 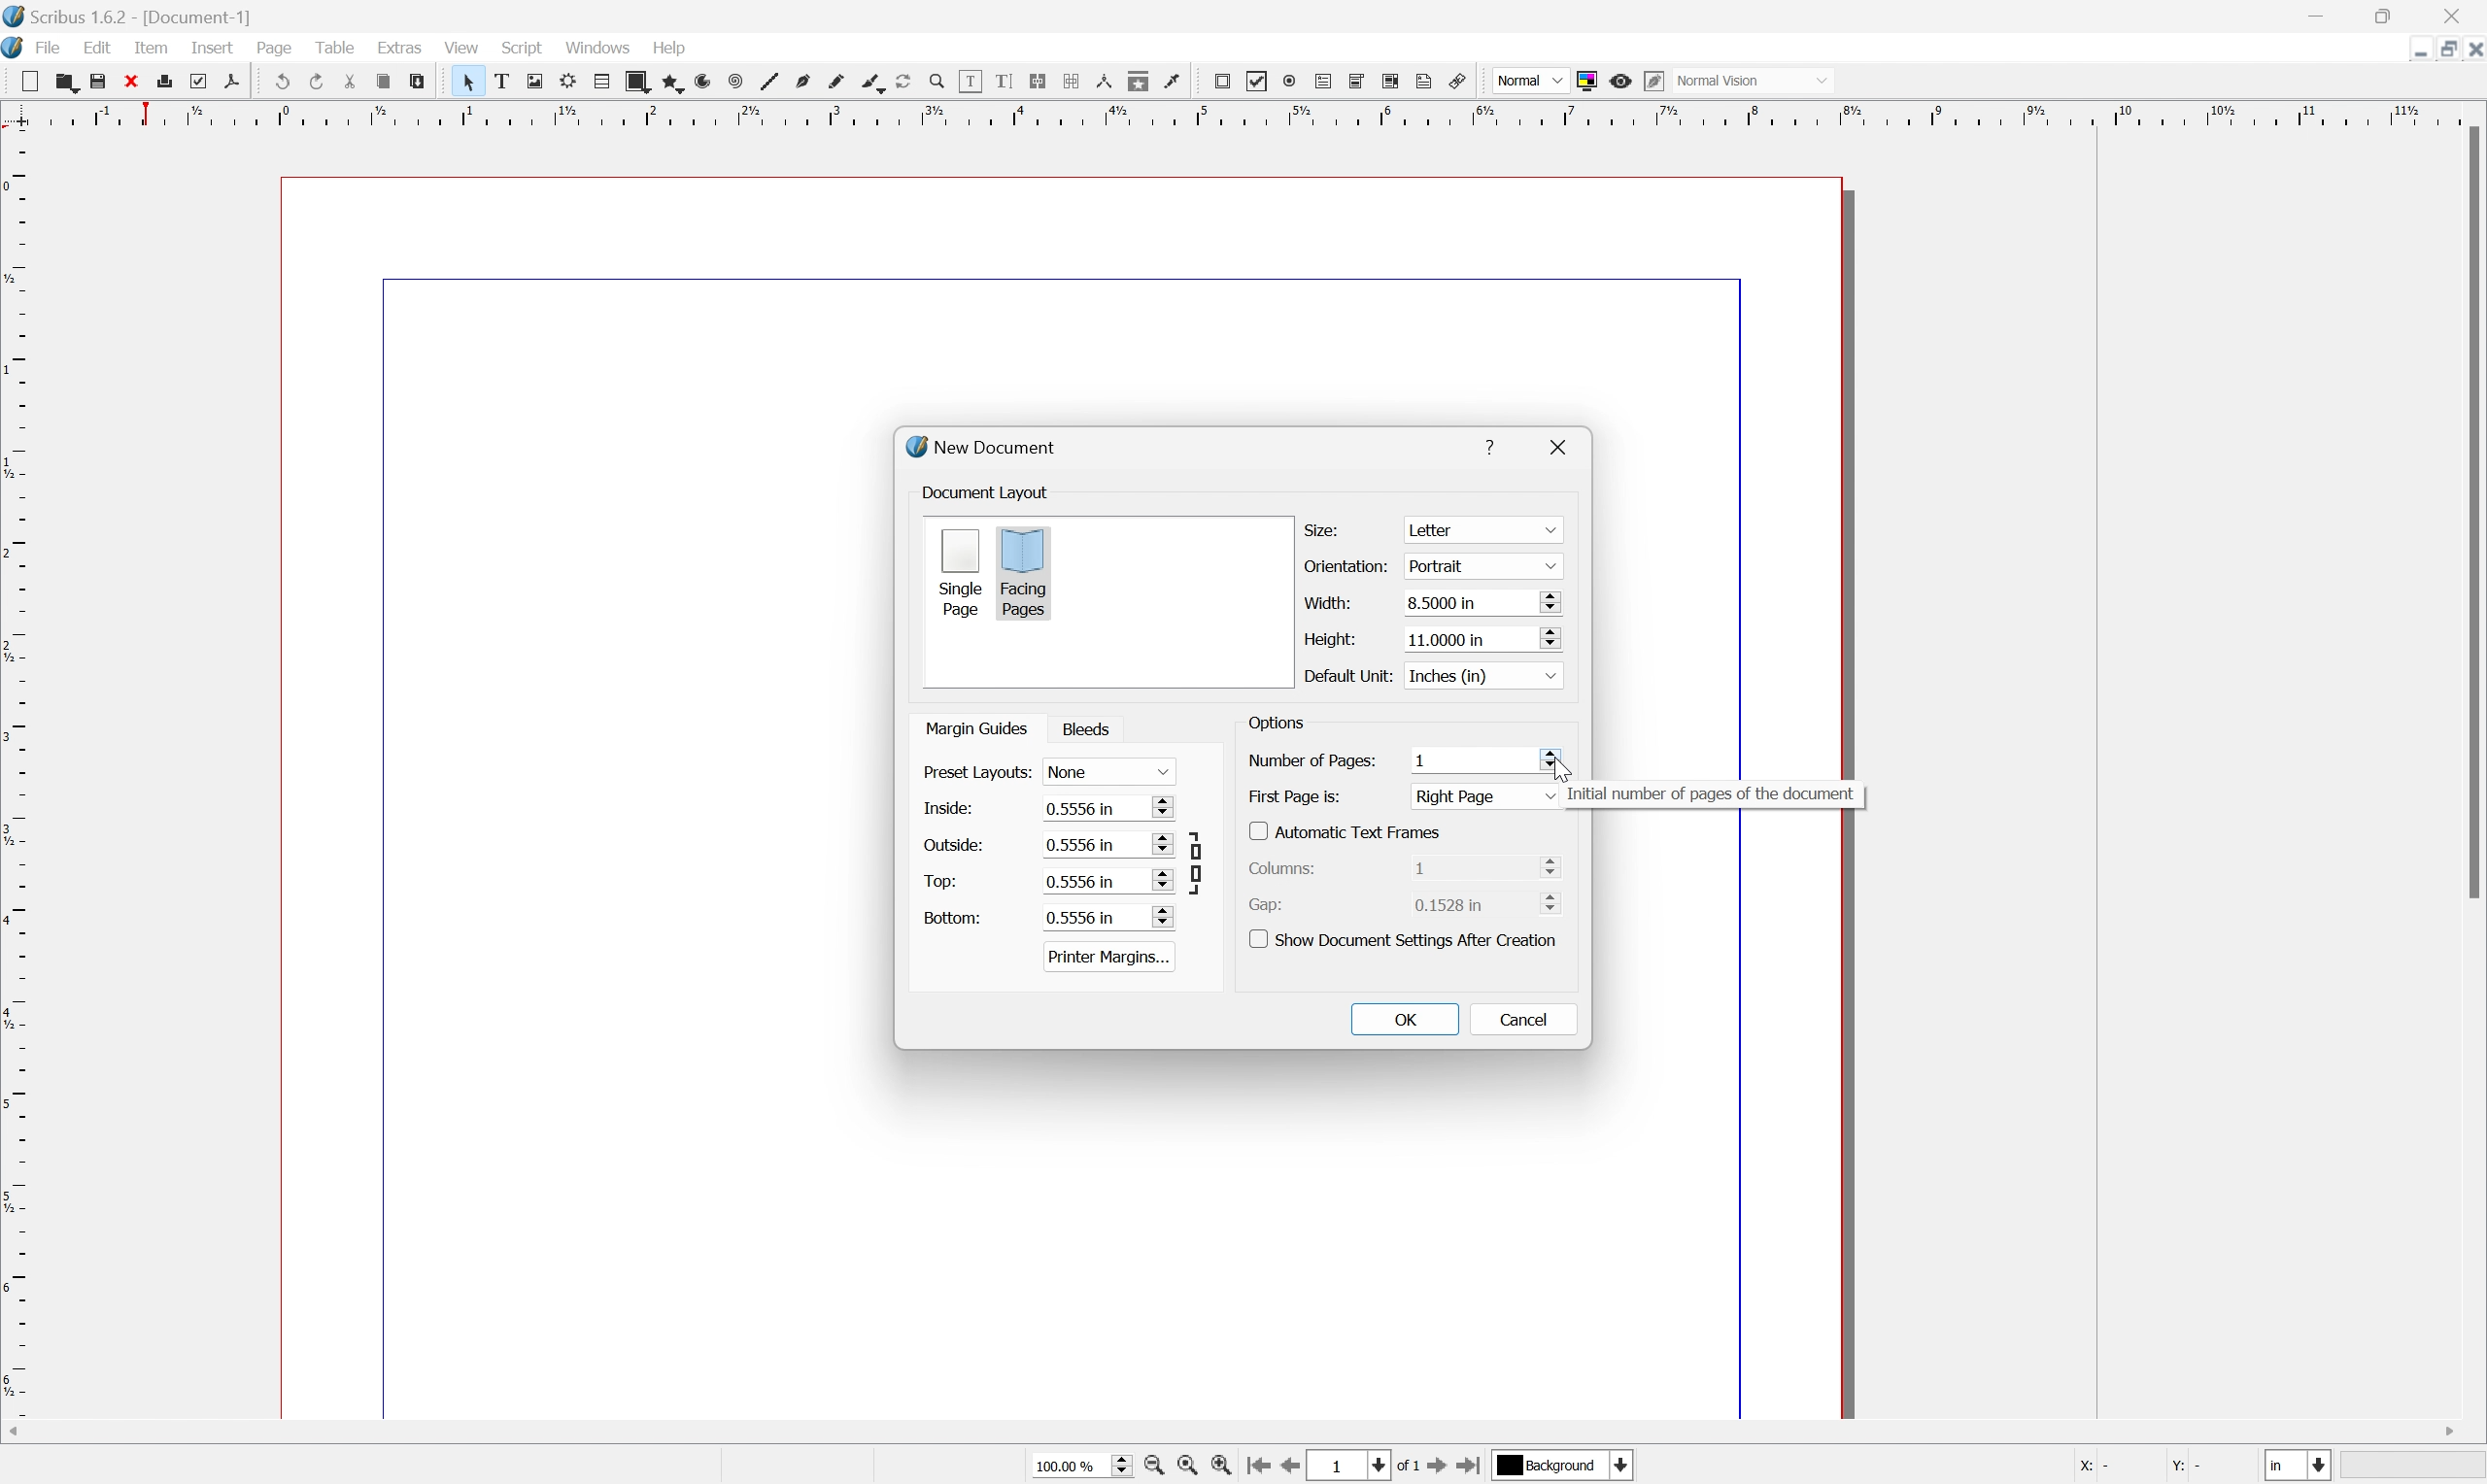 I want to click on Scribus icon, so click(x=16, y=50).